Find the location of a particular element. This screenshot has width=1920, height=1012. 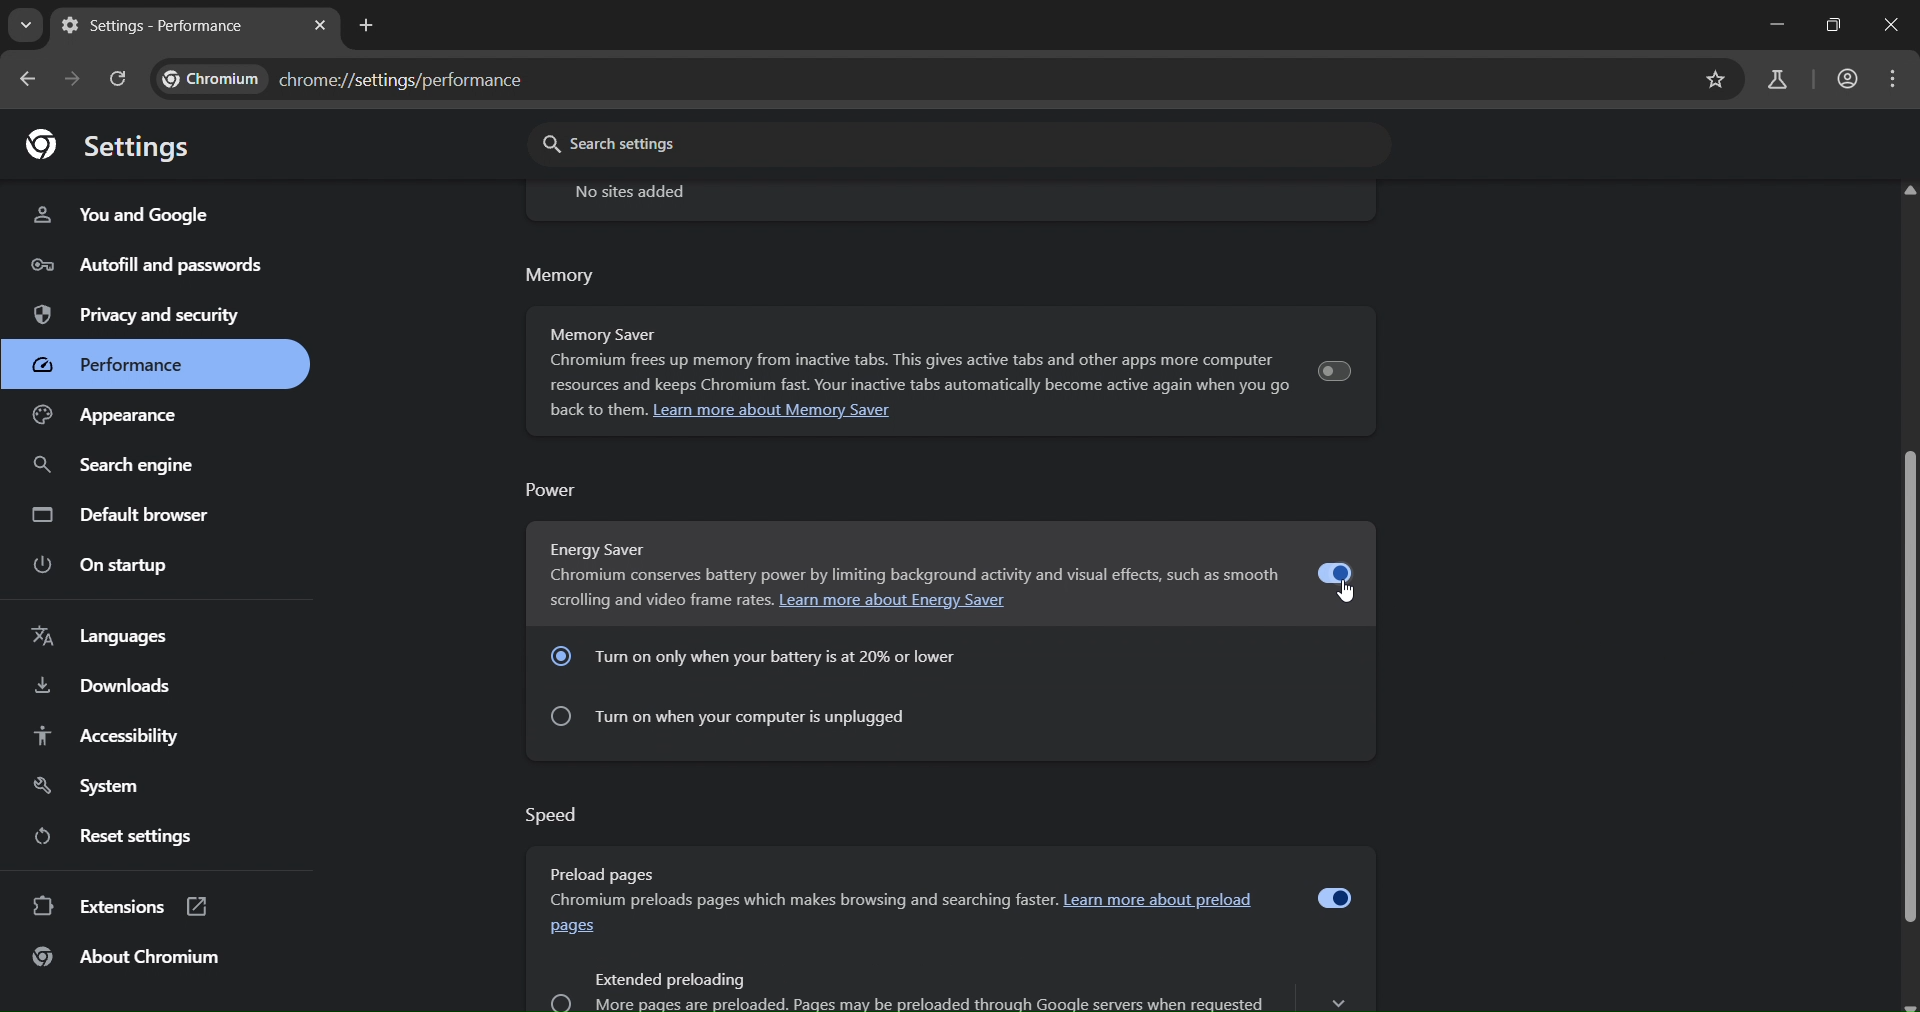

turn on only your battery is at 20% or lower is located at coordinates (763, 656).